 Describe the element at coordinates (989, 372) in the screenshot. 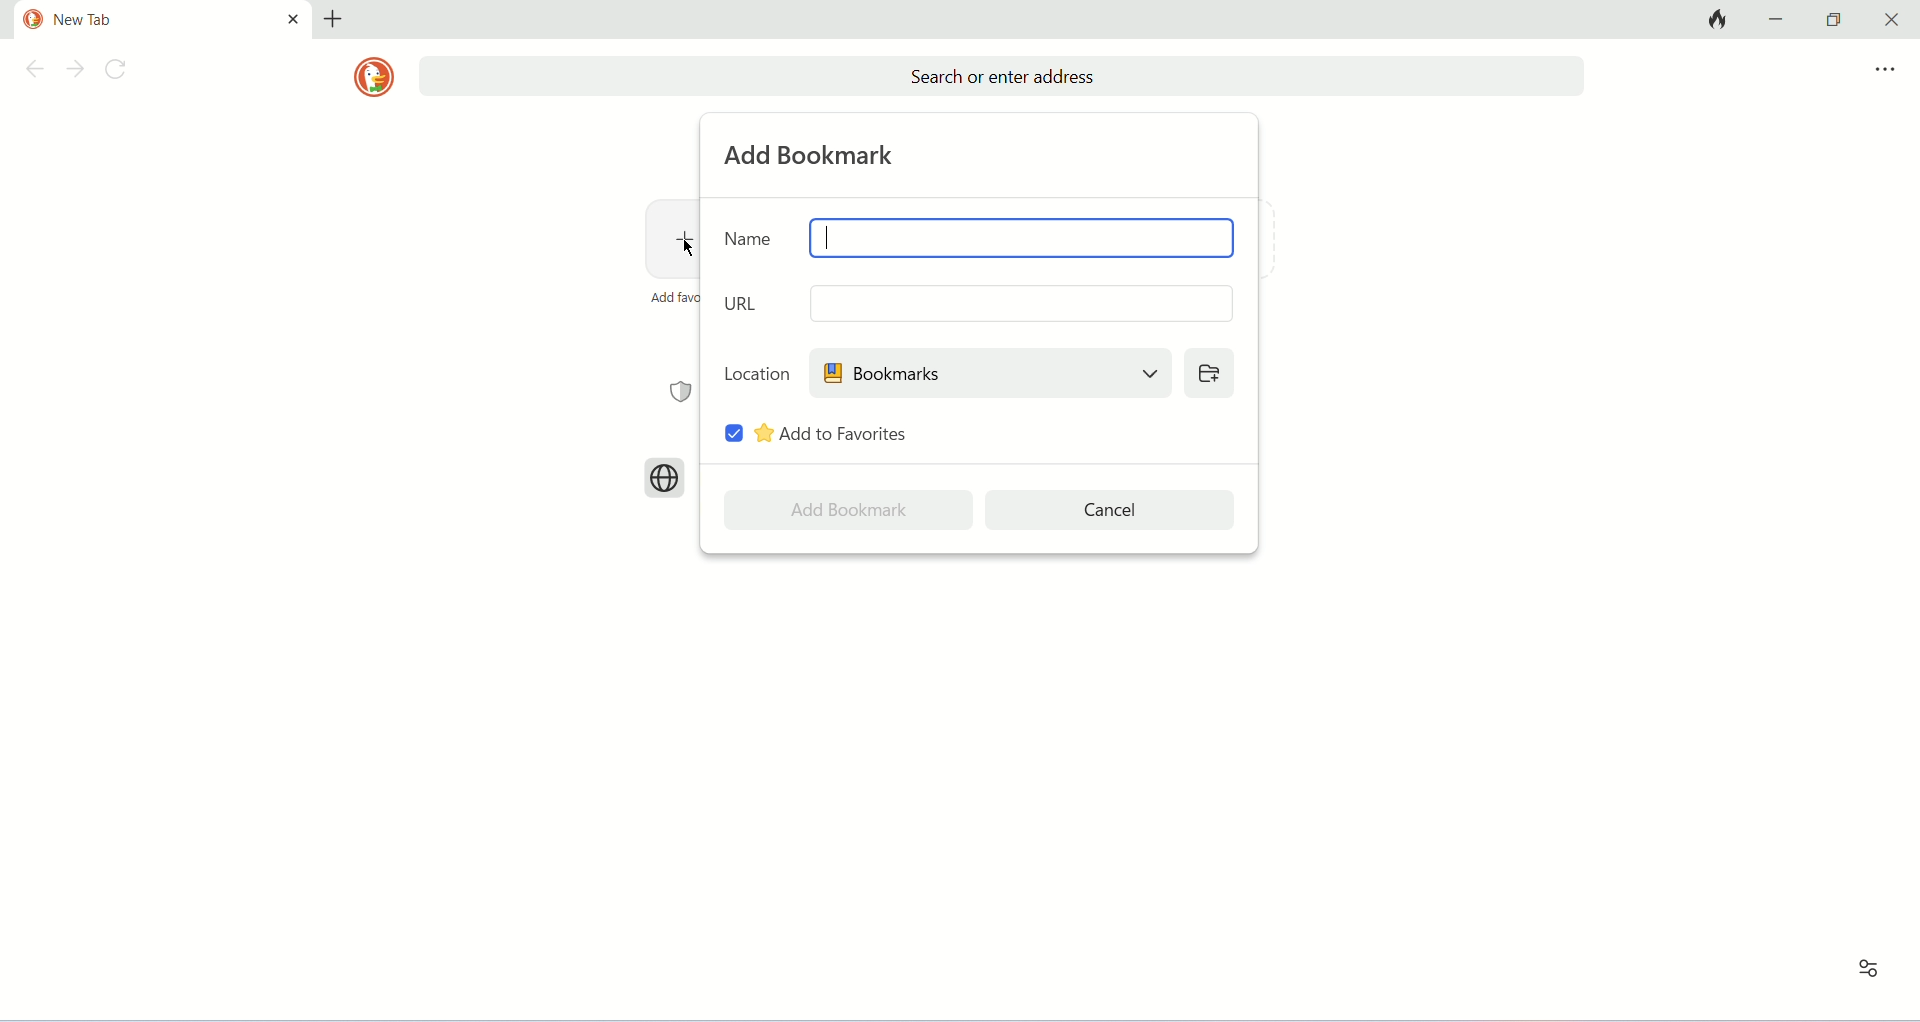

I see `bookmarks` at that location.